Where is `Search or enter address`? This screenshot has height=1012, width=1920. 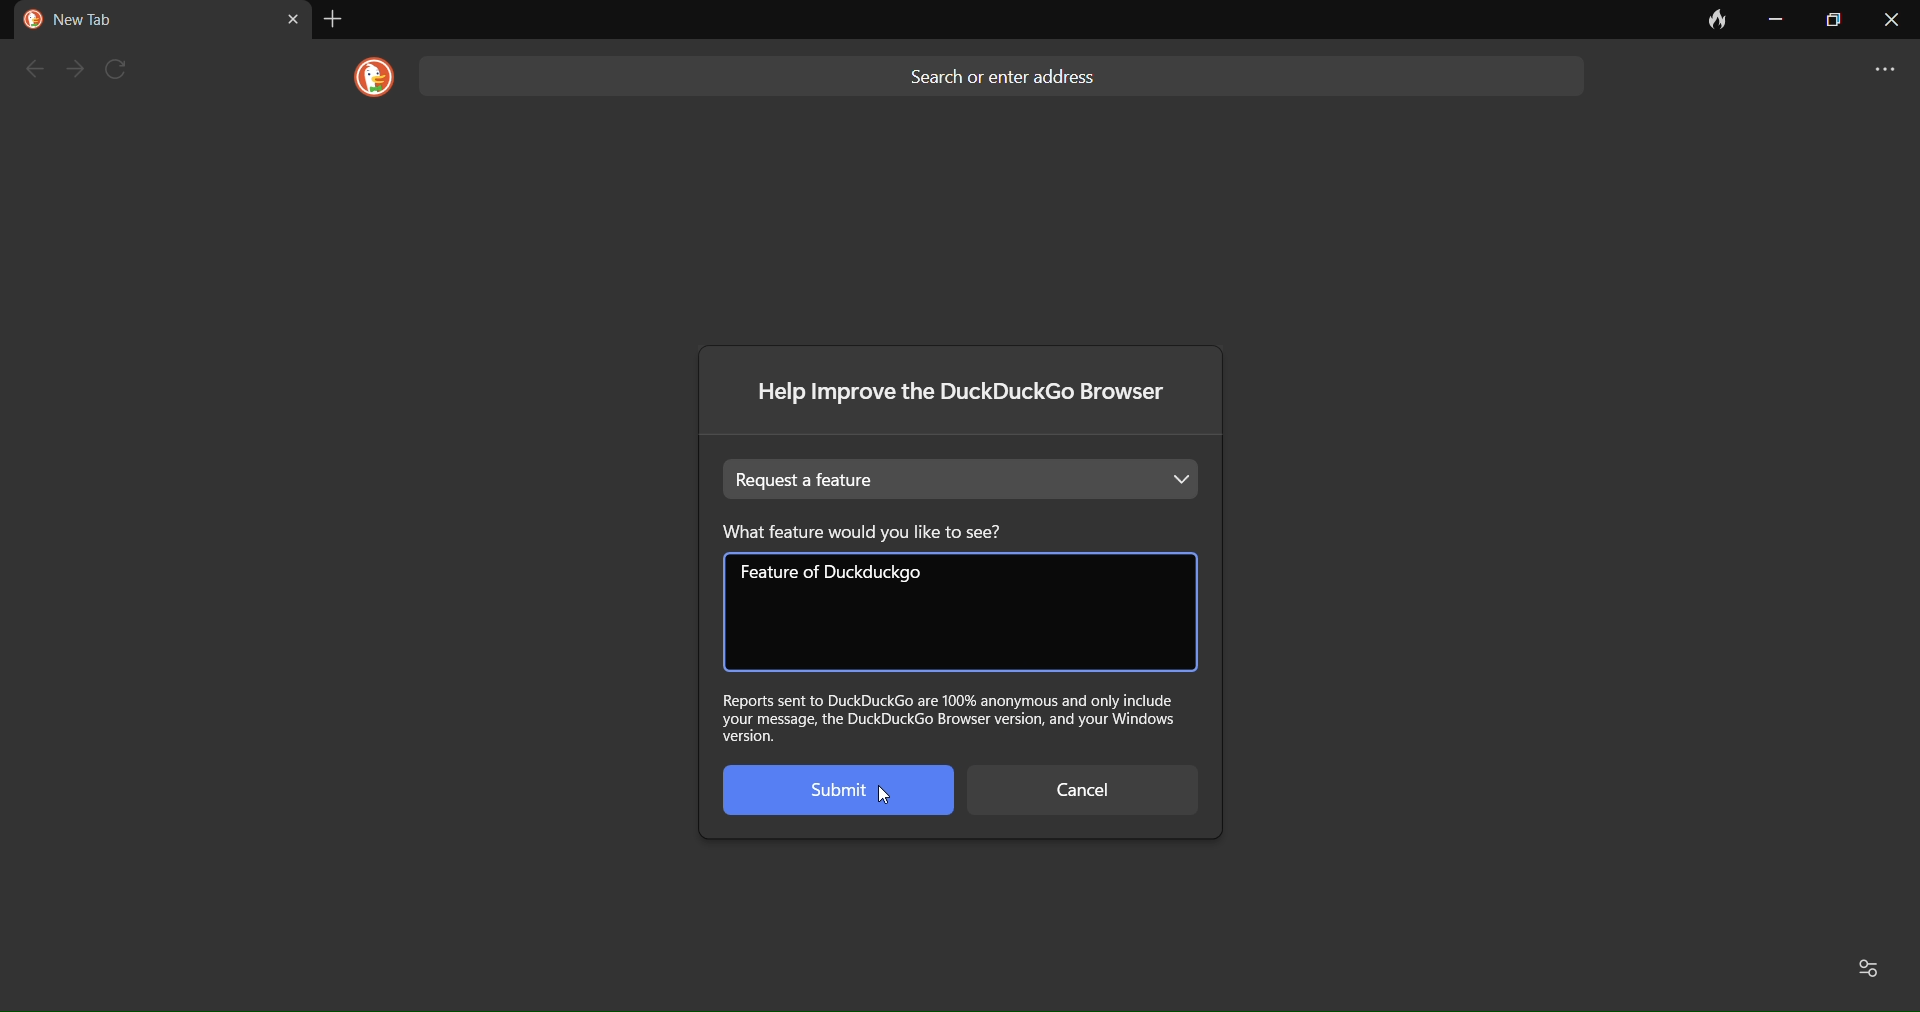
Search or enter address is located at coordinates (1009, 72).